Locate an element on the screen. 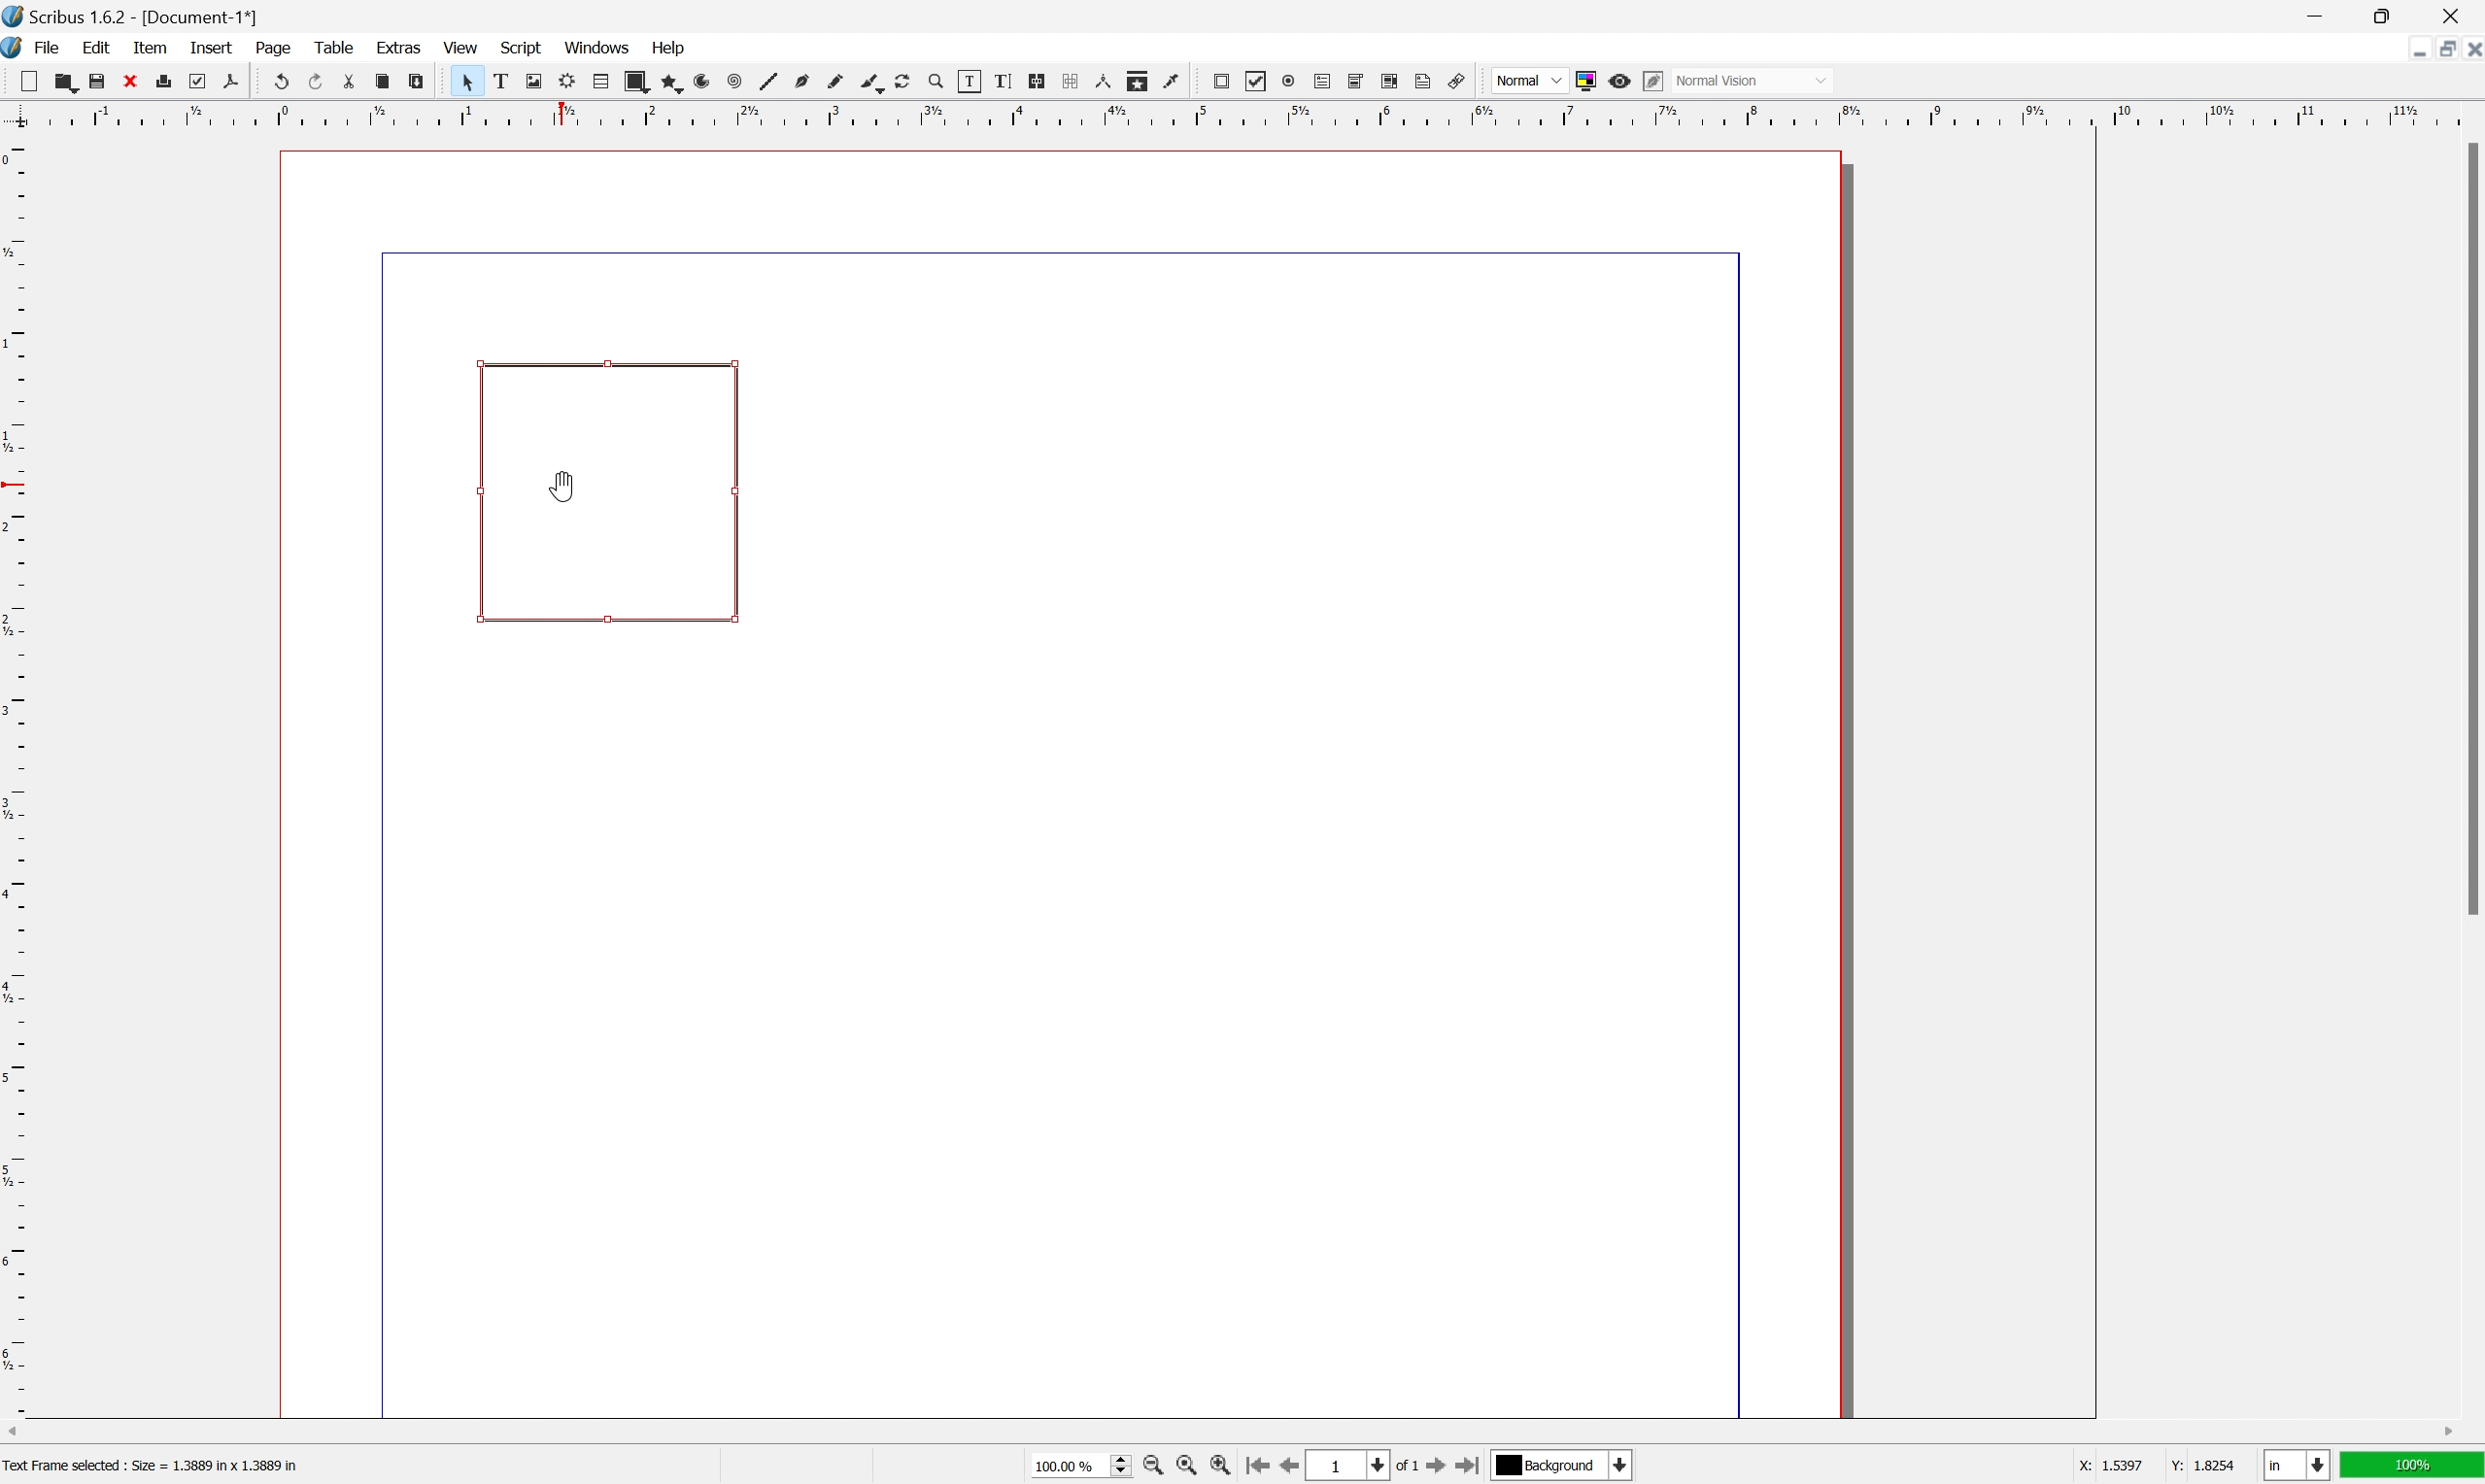  ruler is located at coordinates (16, 774).